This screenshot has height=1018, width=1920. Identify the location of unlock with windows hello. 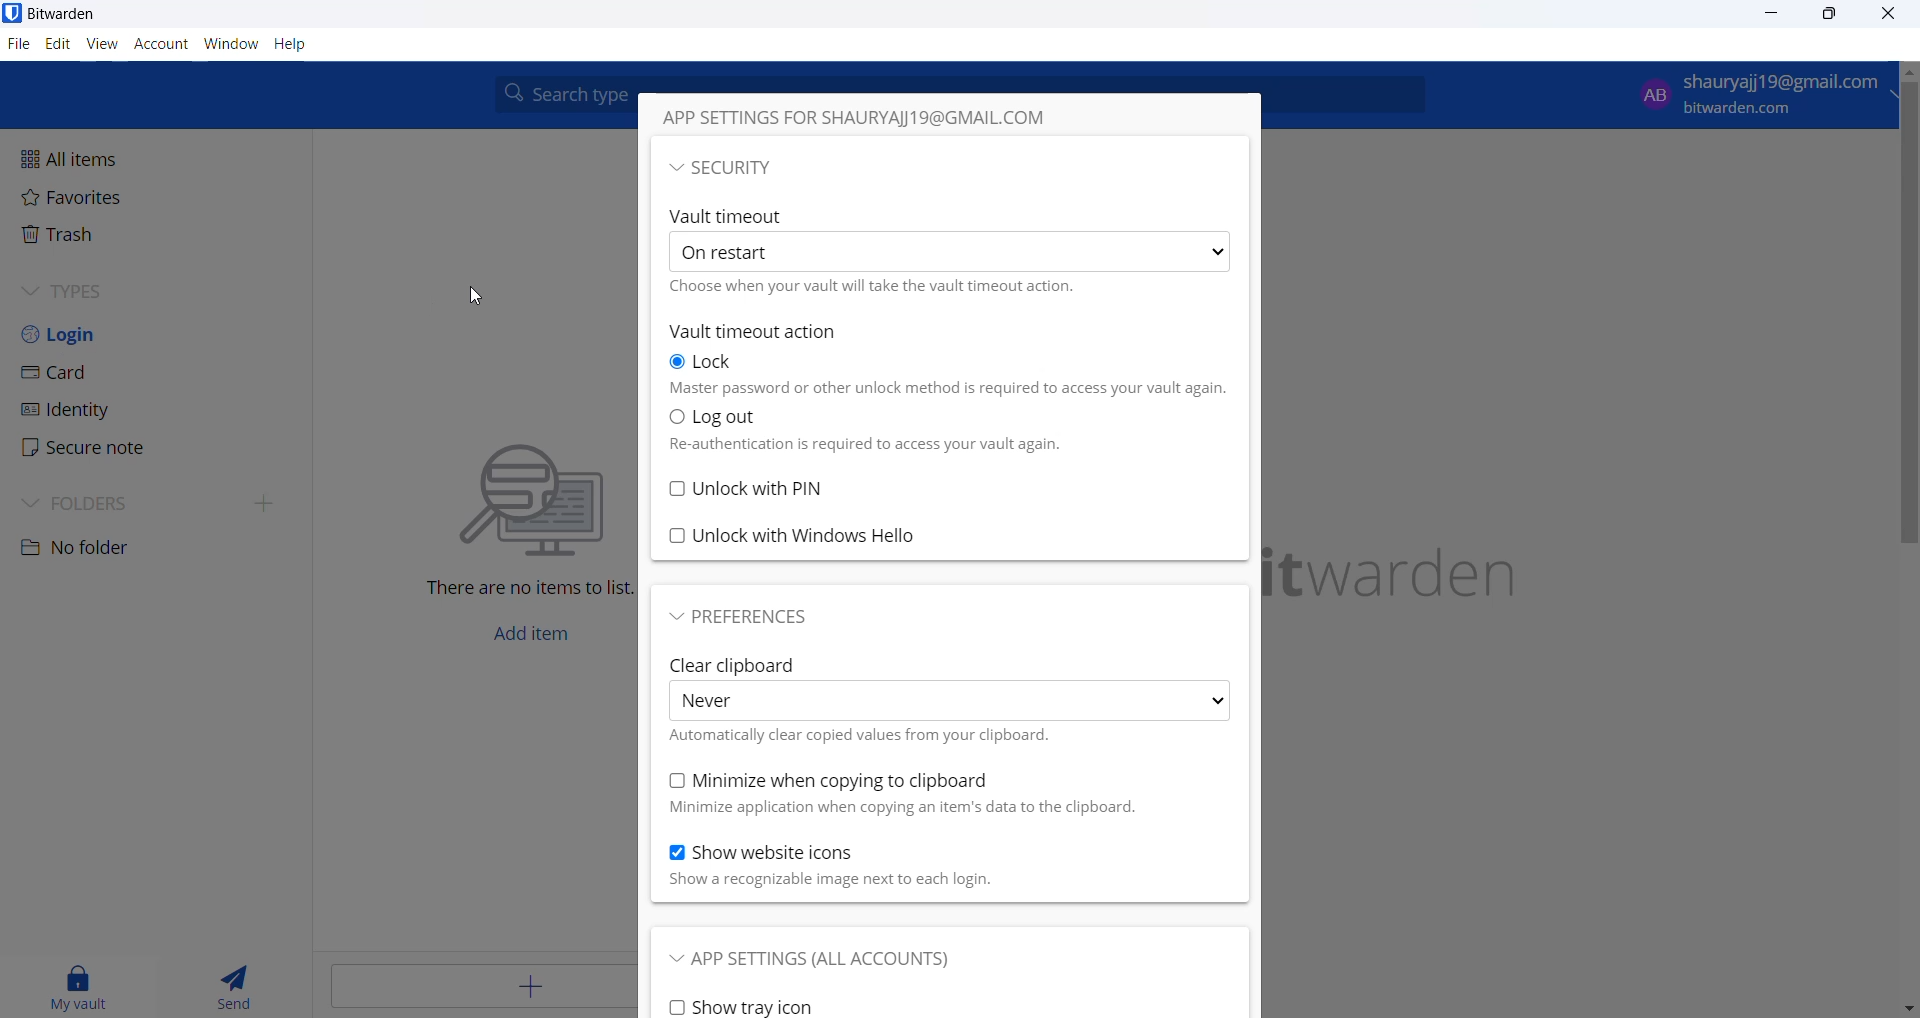
(841, 538).